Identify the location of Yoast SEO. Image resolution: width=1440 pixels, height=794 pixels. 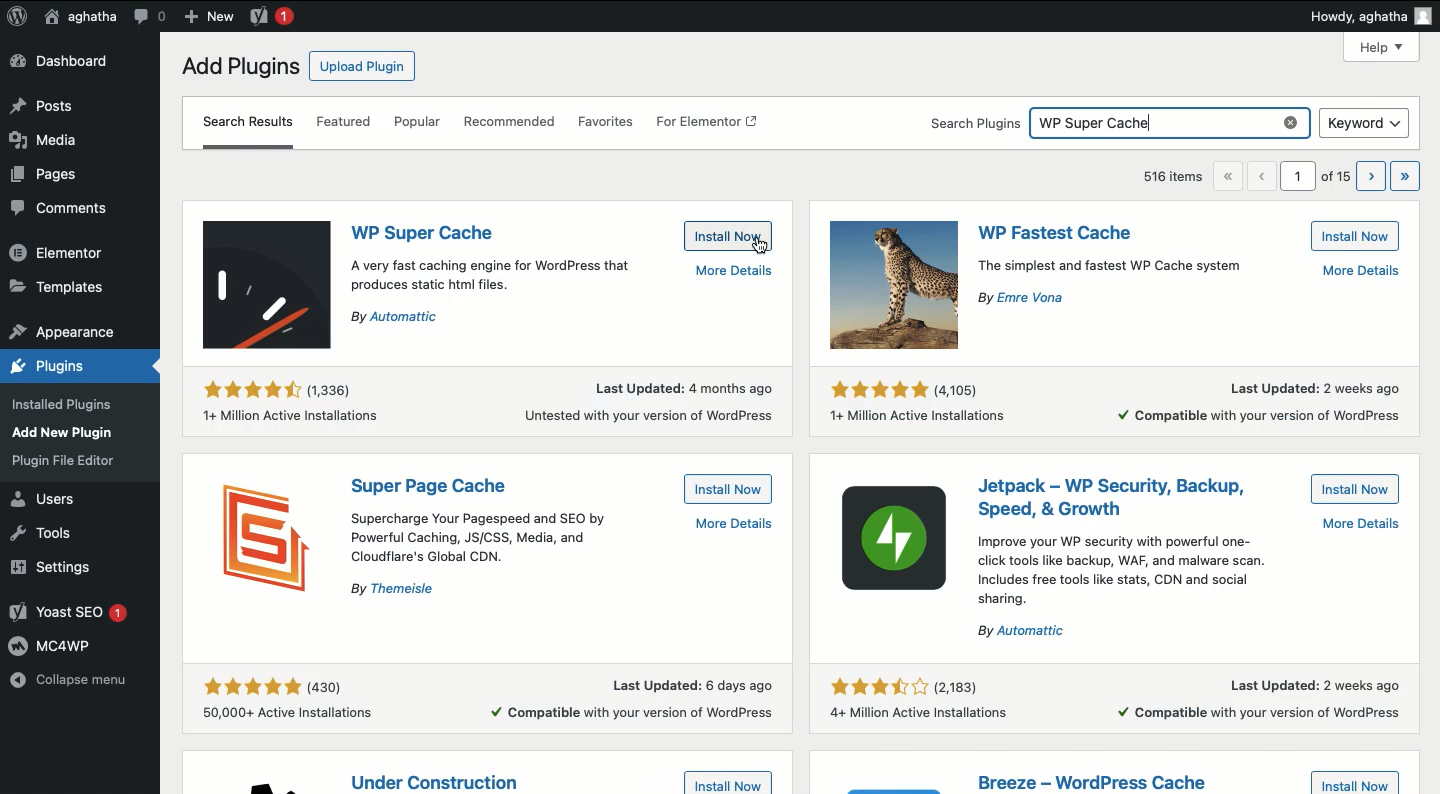
(71, 610).